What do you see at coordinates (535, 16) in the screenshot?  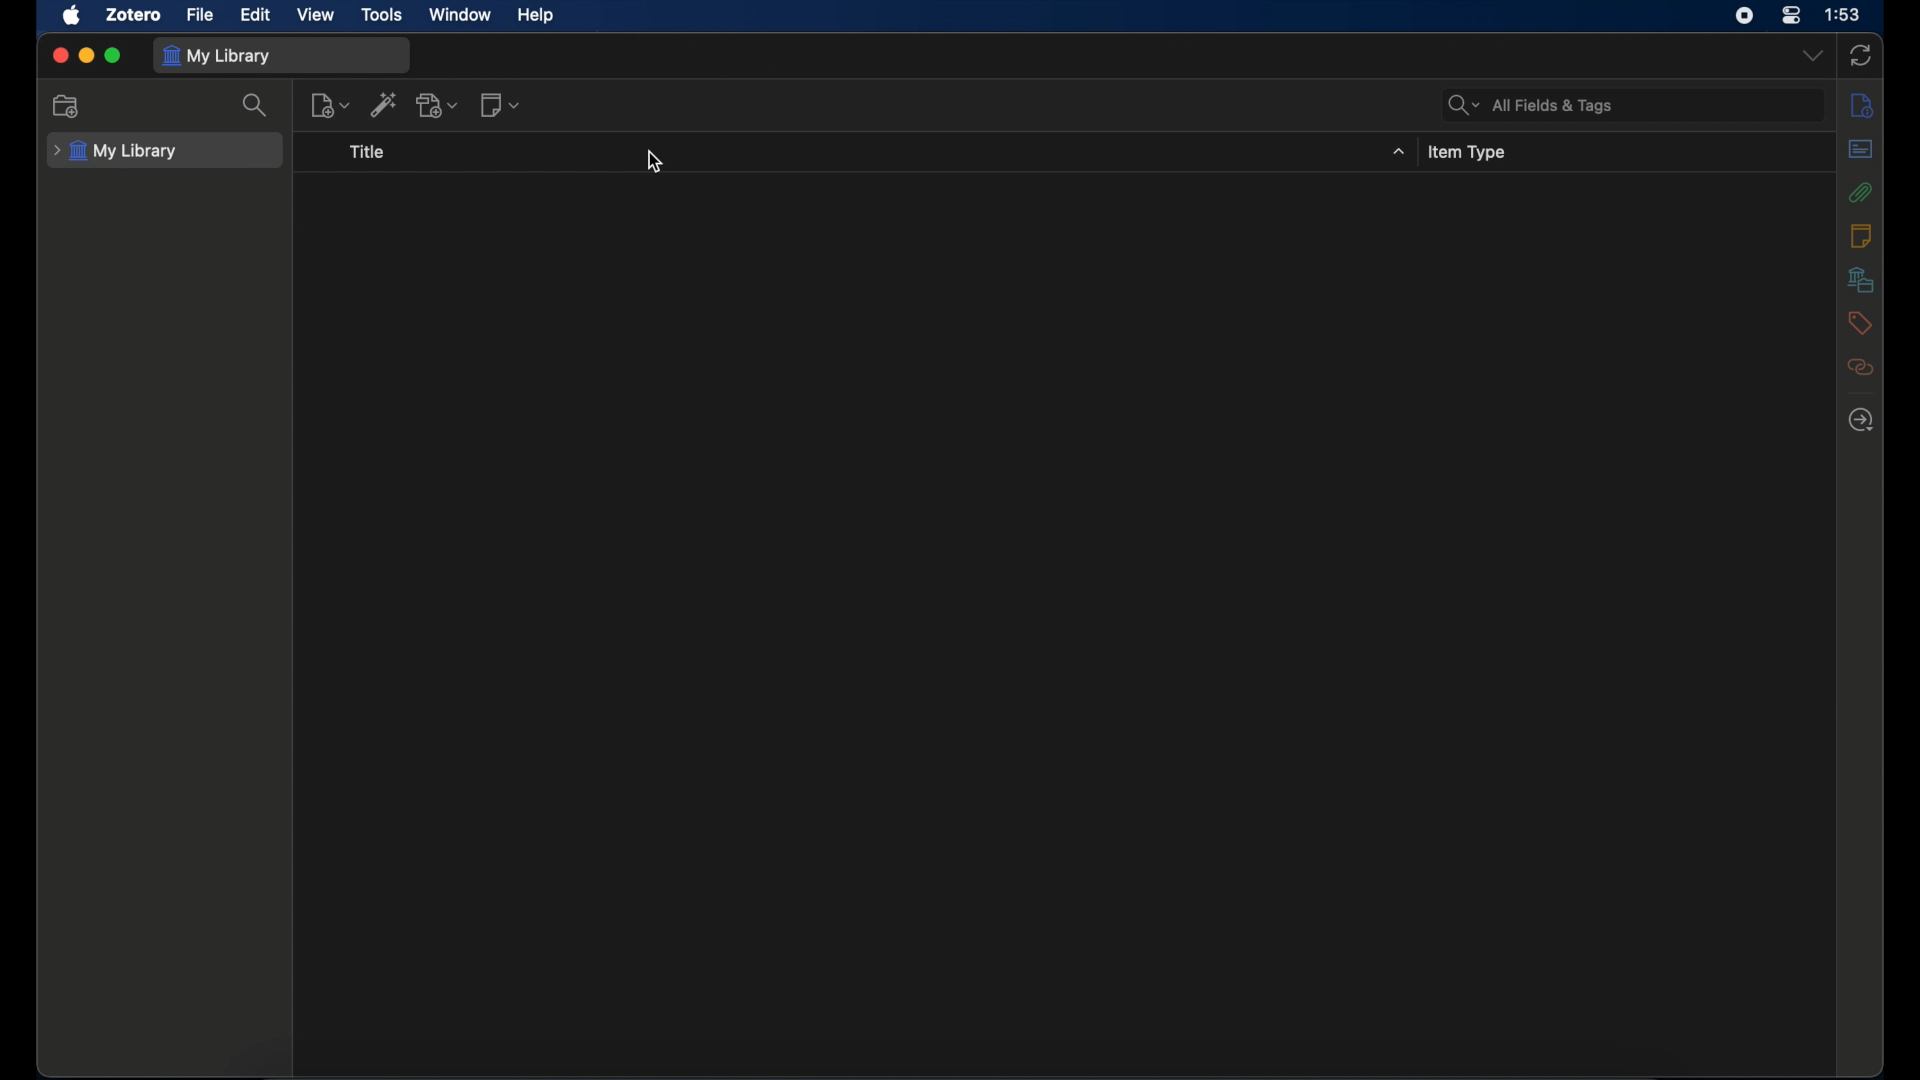 I see `help` at bounding box center [535, 16].